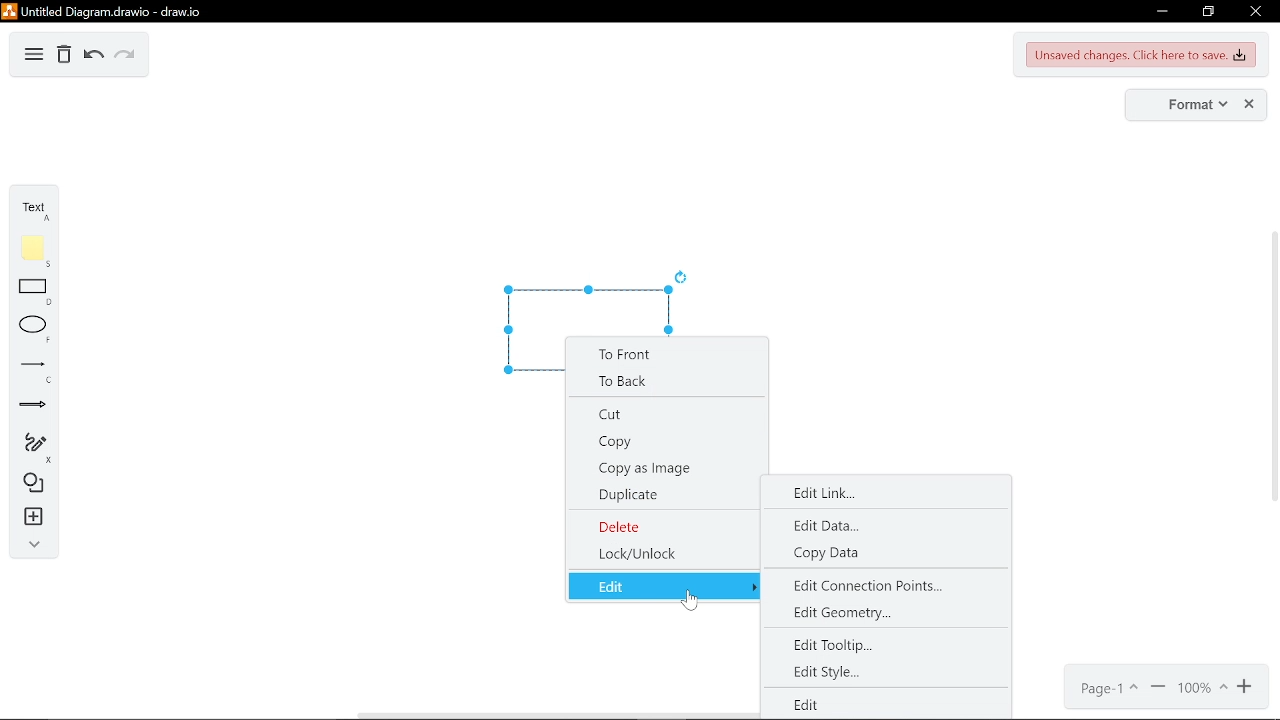 Image resolution: width=1280 pixels, height=720 pixels. I want to click on delete, so click(64, 57).